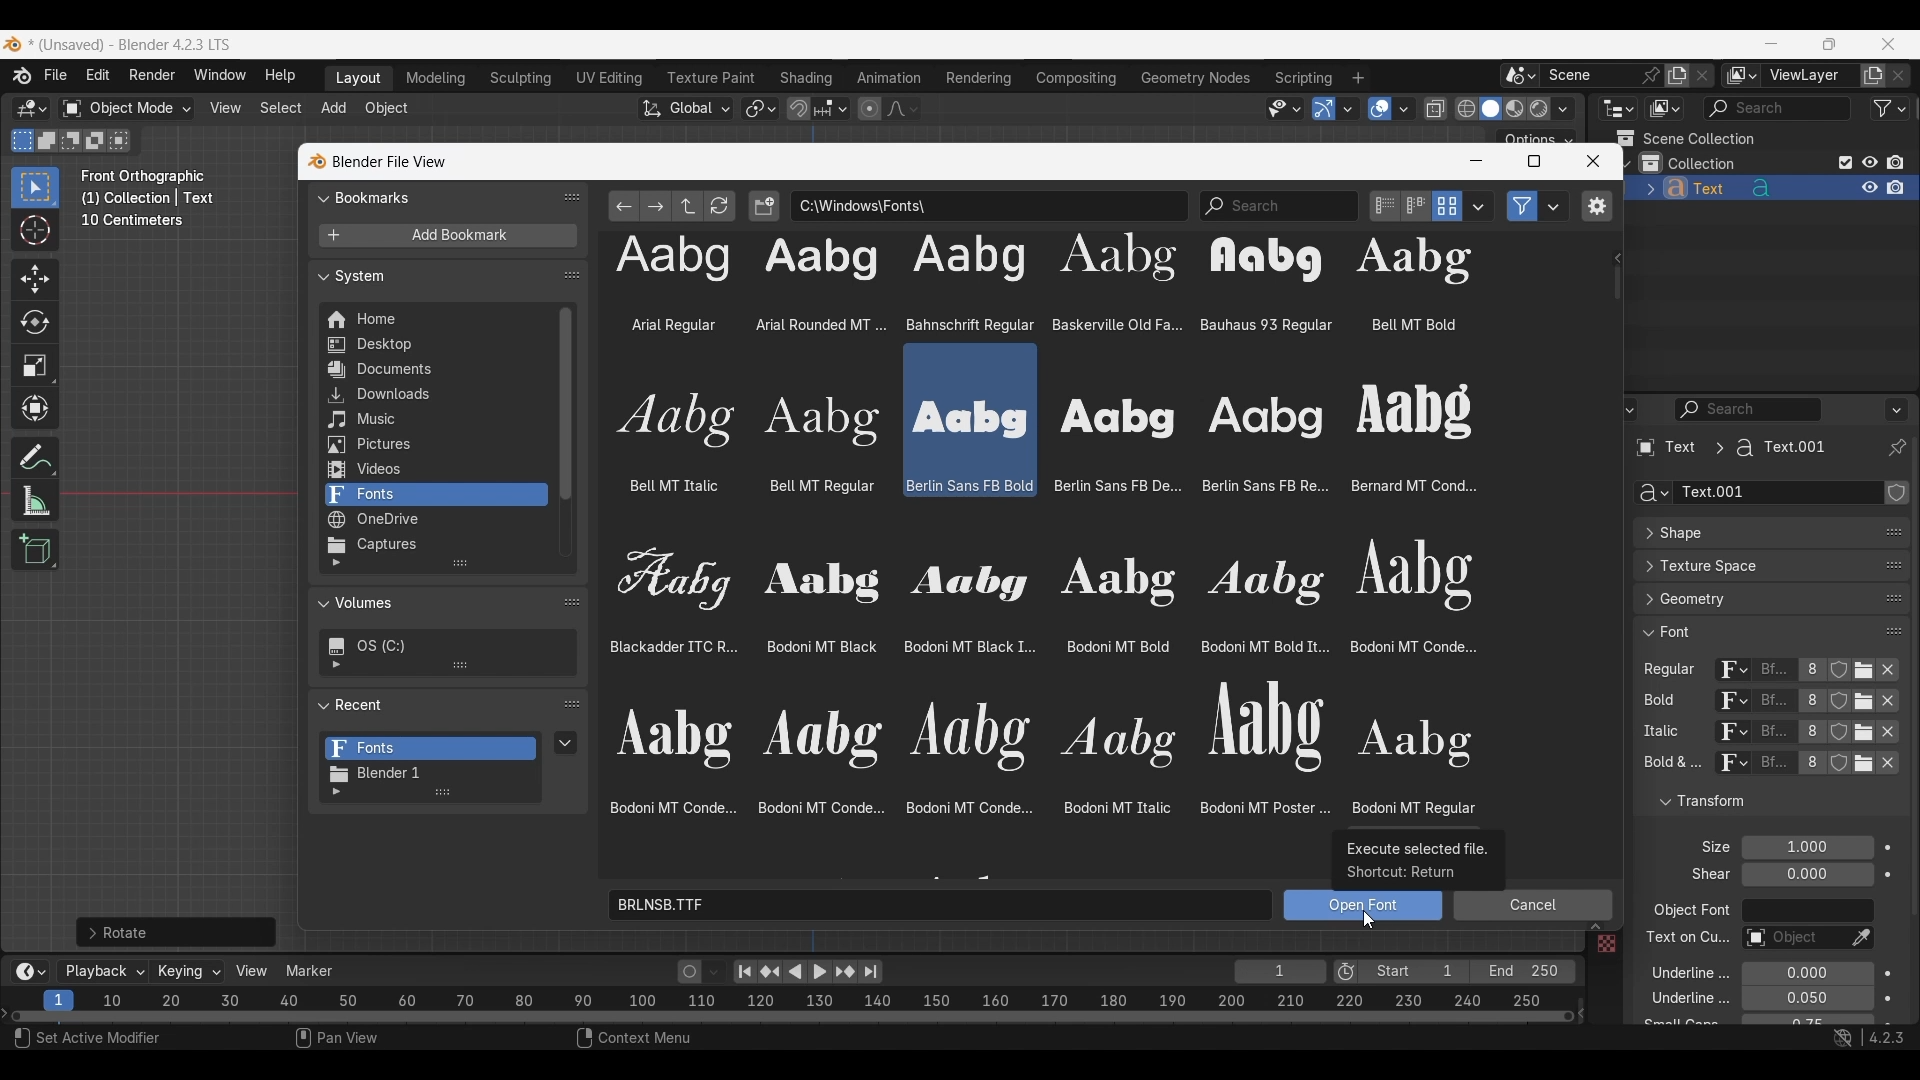 The image size is (1920, 1080). I want to click on Disable in renders, so click(1895, 162).